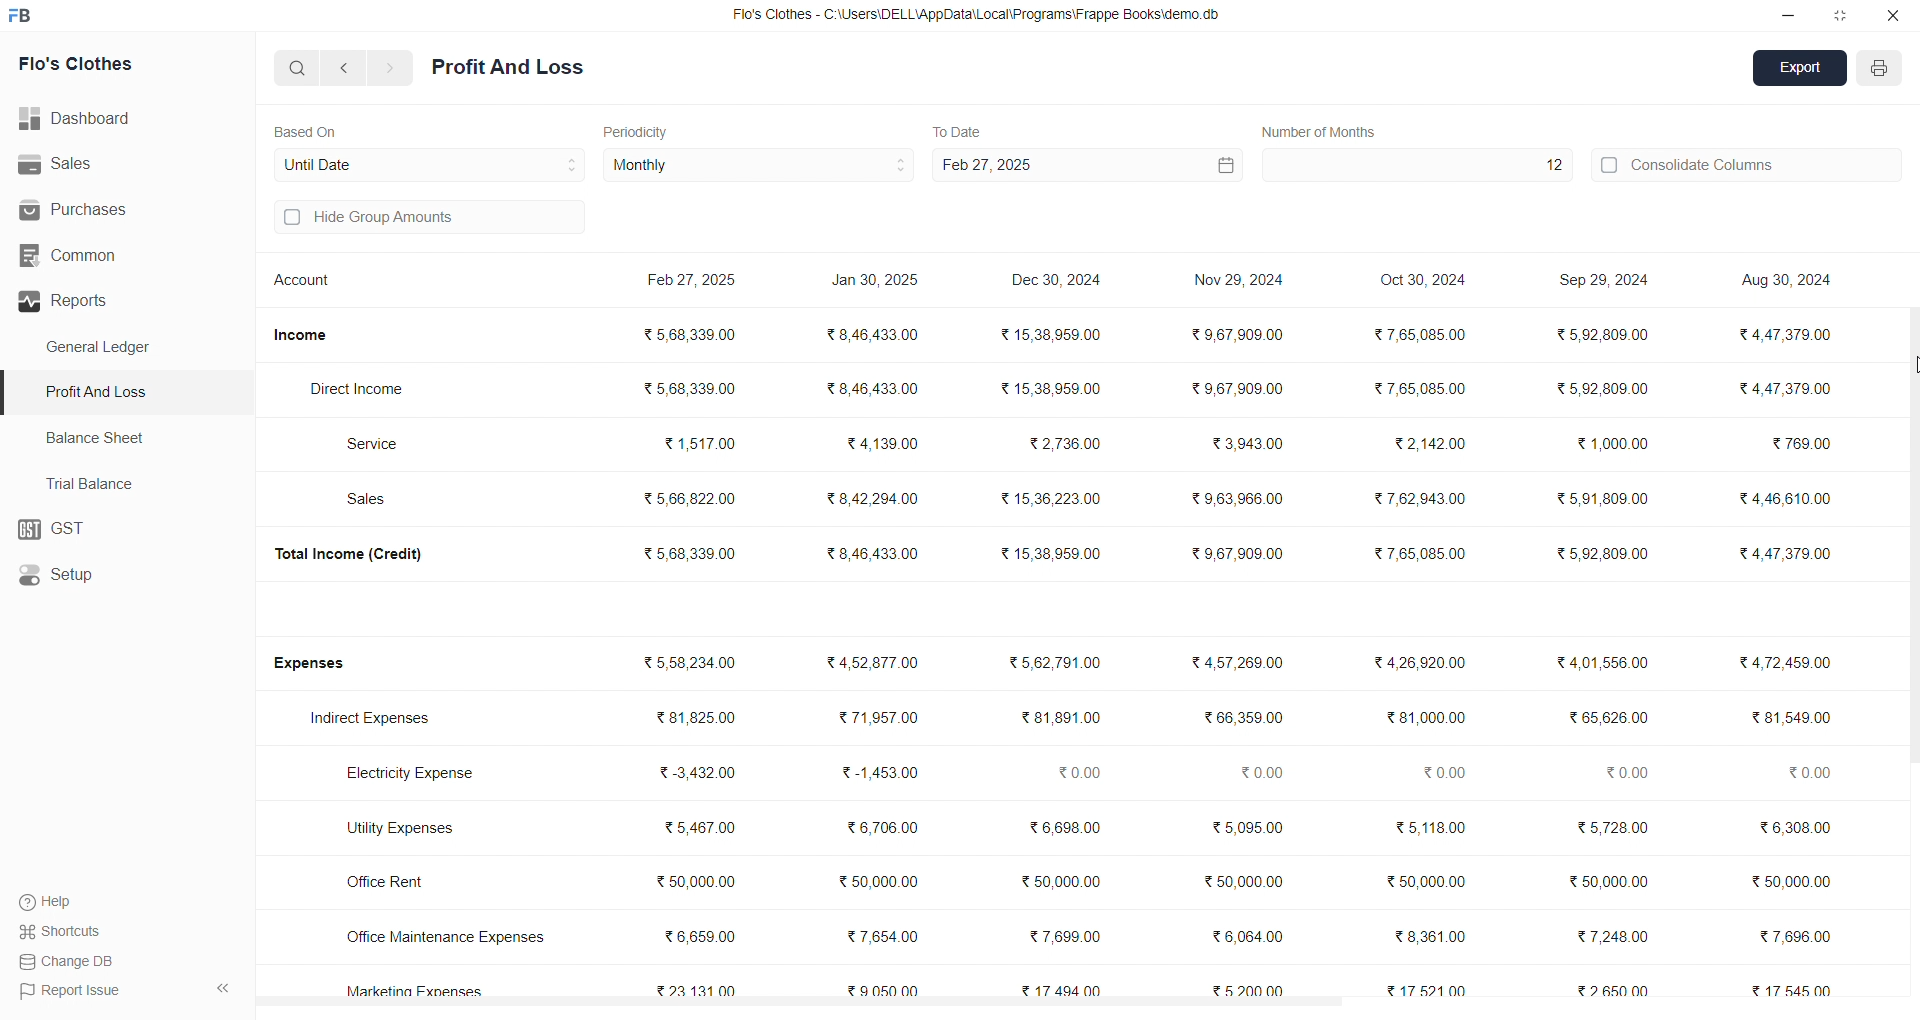 This screenshot has width=1920, height=1020. Describe the element at coordinates (1415, 386) in the screenshot. I see `₹ 7,65,085.00` at that location.